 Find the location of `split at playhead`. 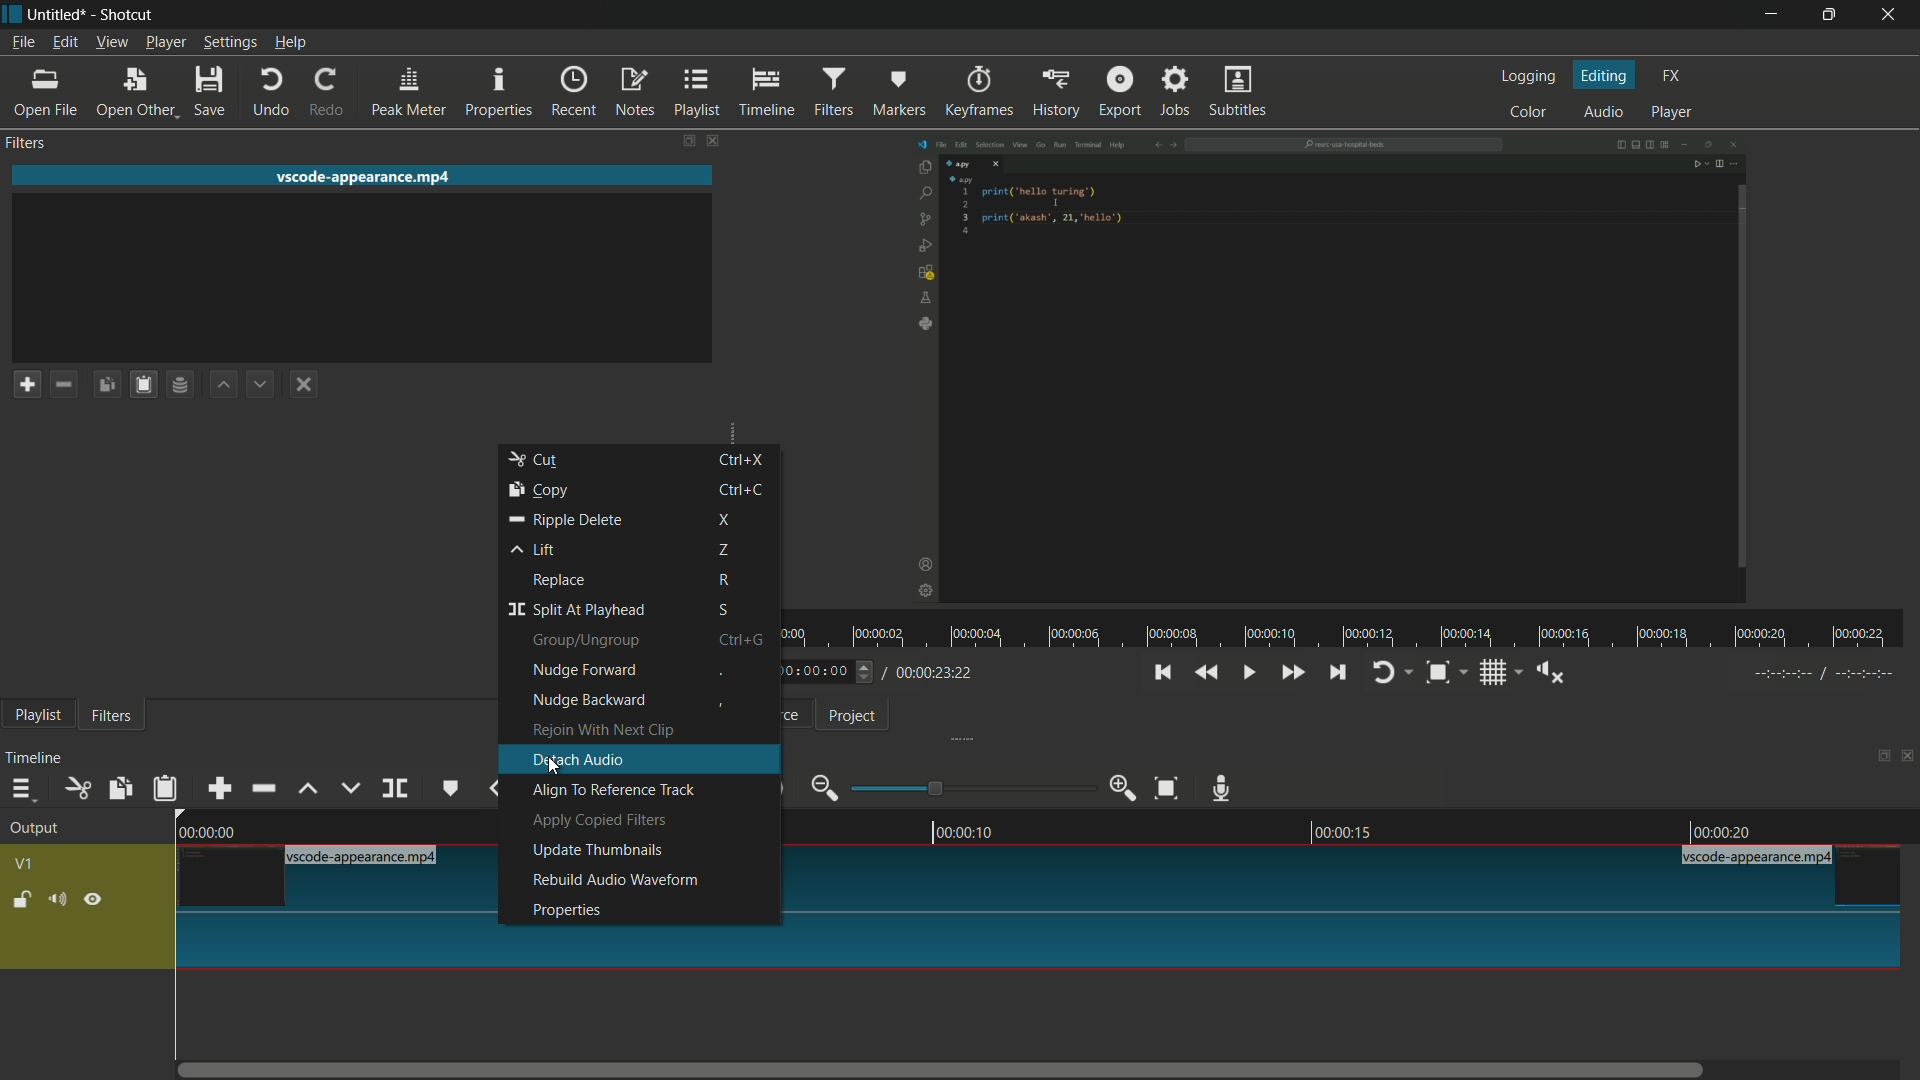

split at playhead is located at coordinates (397, 788).